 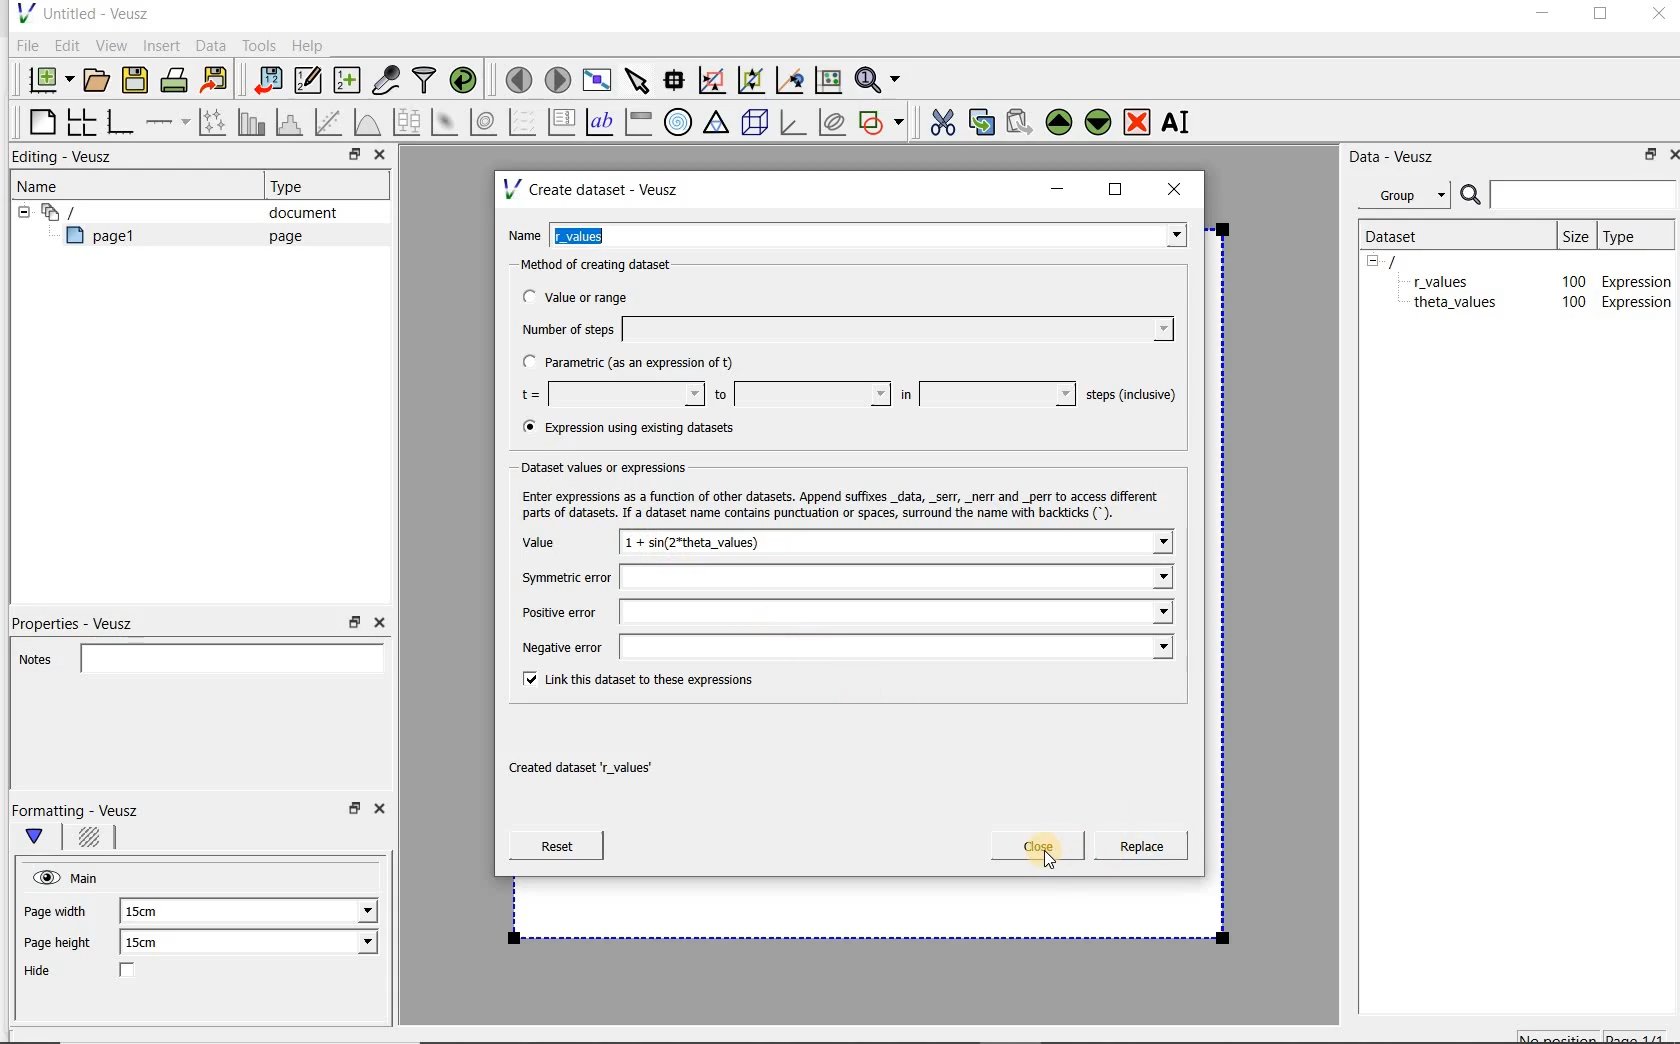 What do you see at coordinates (19, 210) in the screenshot?
I see `hide sub menu` at bounding box center [19, 210].